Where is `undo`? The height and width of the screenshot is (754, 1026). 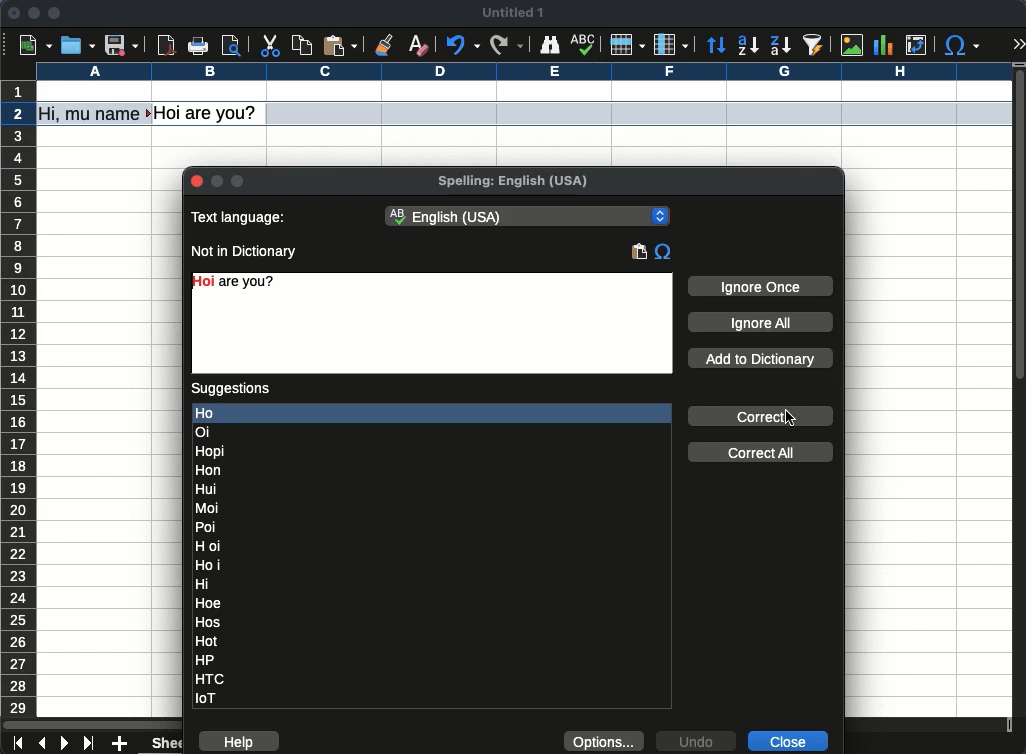 undo is located at coordinates (466, 44).